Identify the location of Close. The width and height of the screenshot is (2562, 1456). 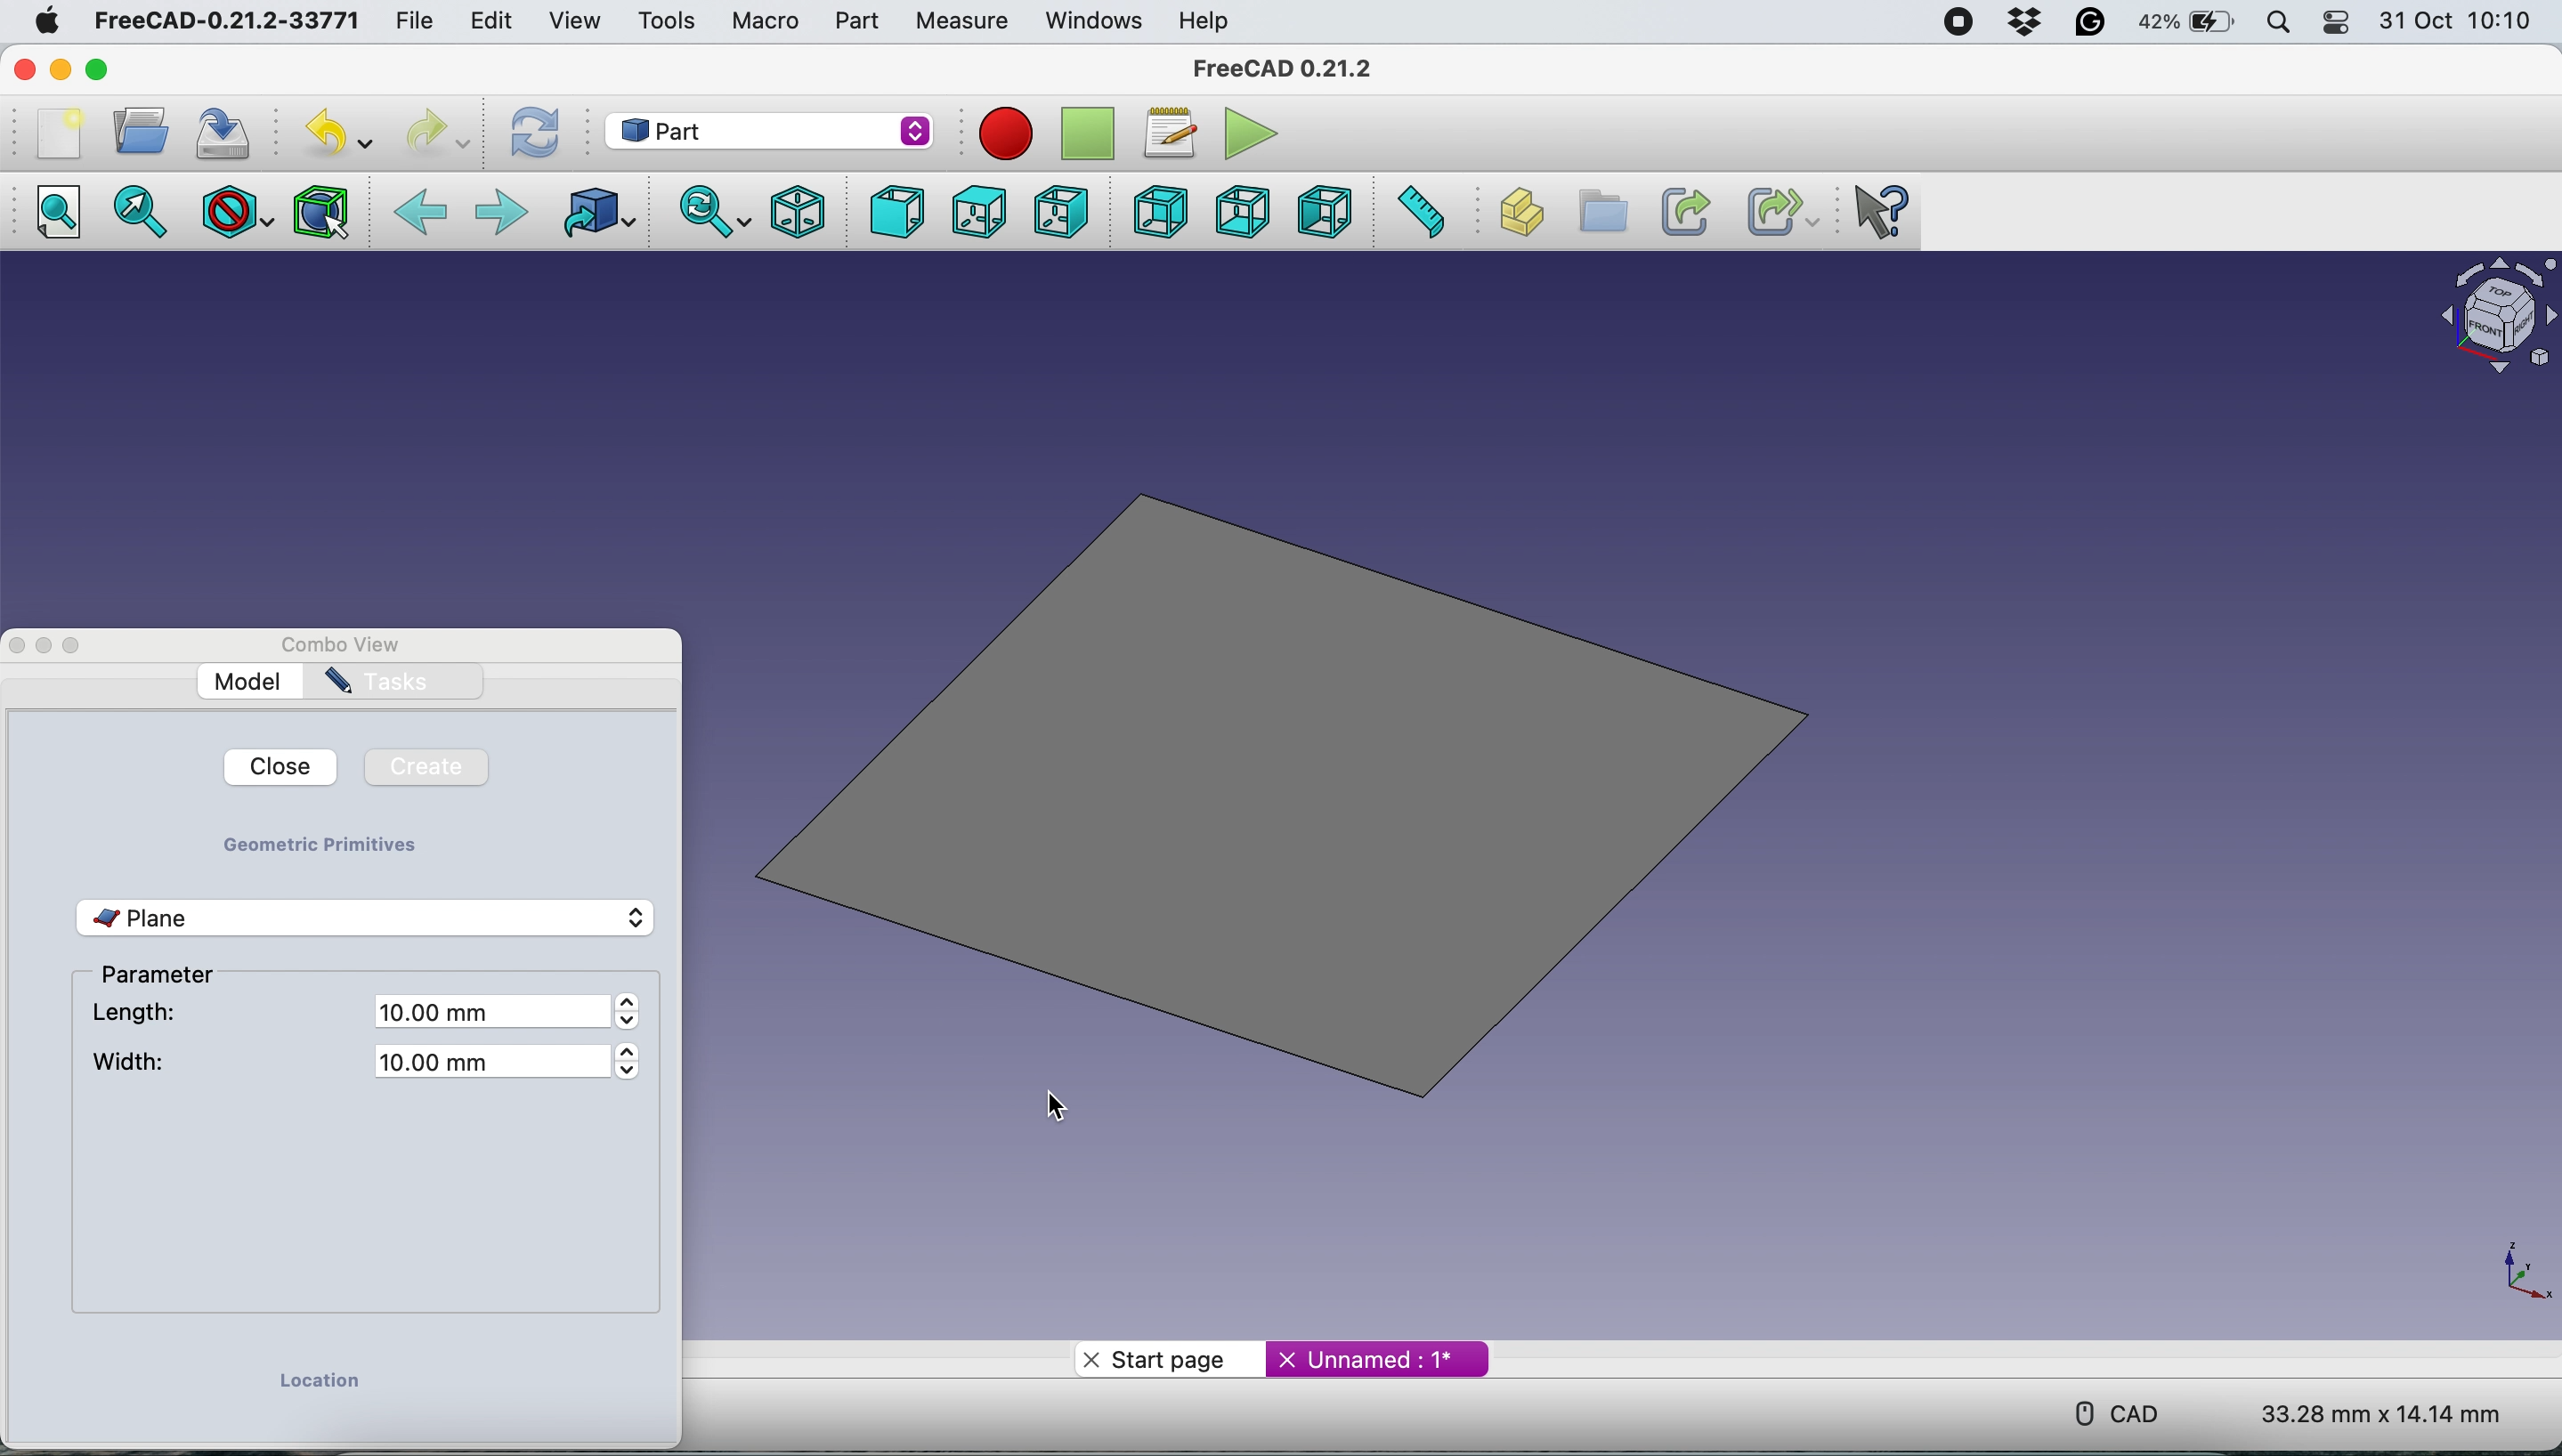
(17, 643).